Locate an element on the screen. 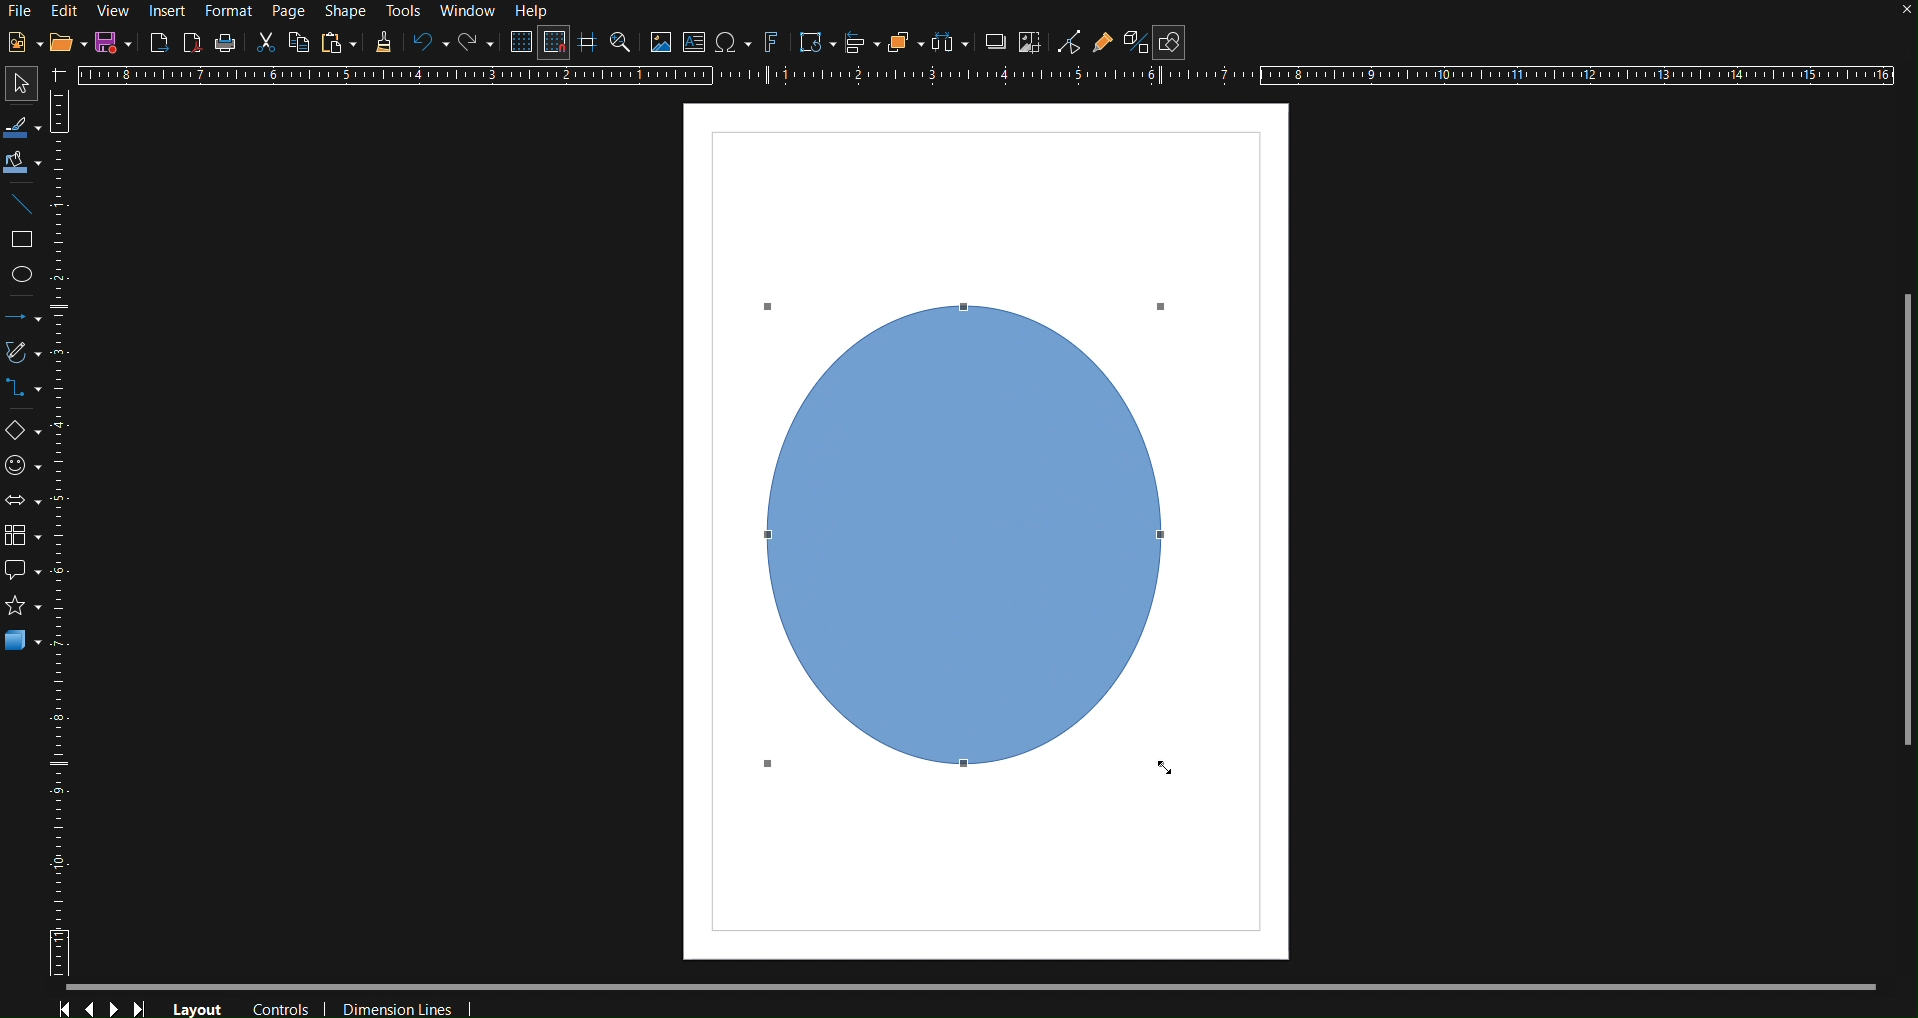 The width and height of the screenshot is (1918, 1018). Insert Texbox is located at coordinates (693, 44).